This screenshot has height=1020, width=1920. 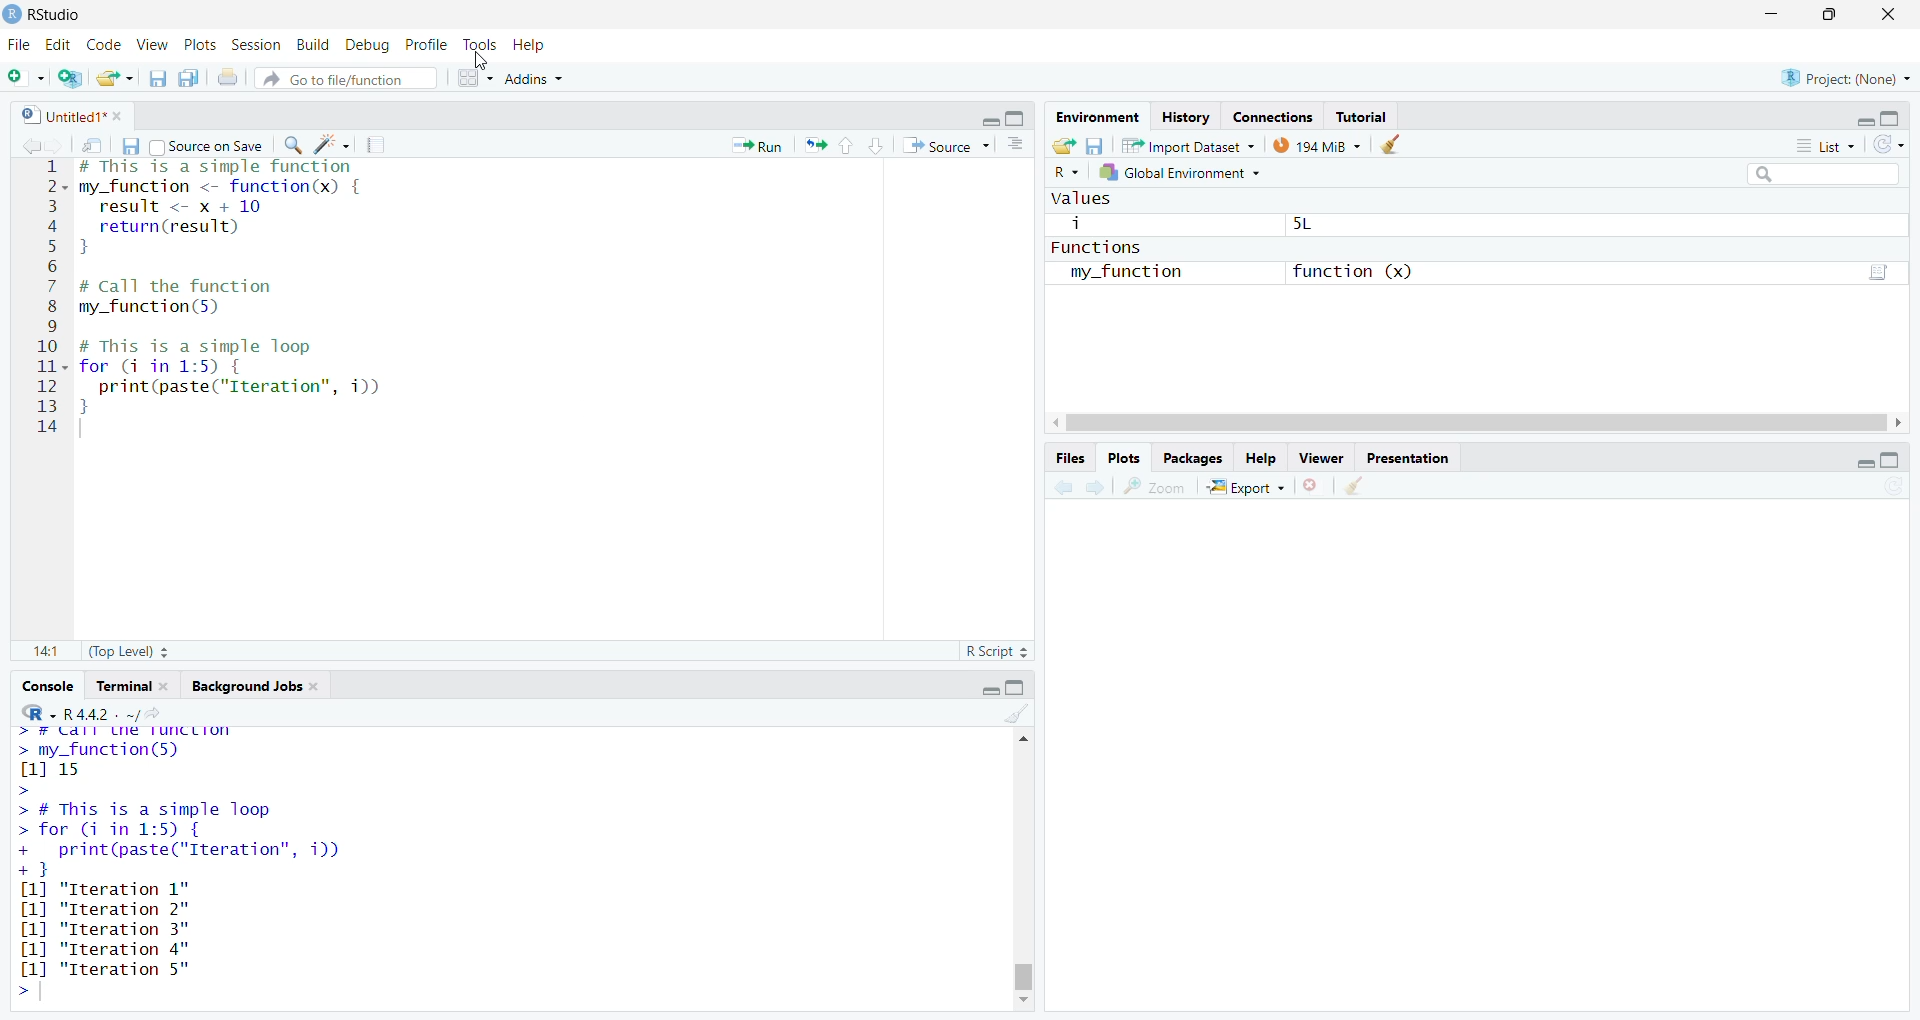 I want to click on save workspace as, so click(x=1096, y=147).